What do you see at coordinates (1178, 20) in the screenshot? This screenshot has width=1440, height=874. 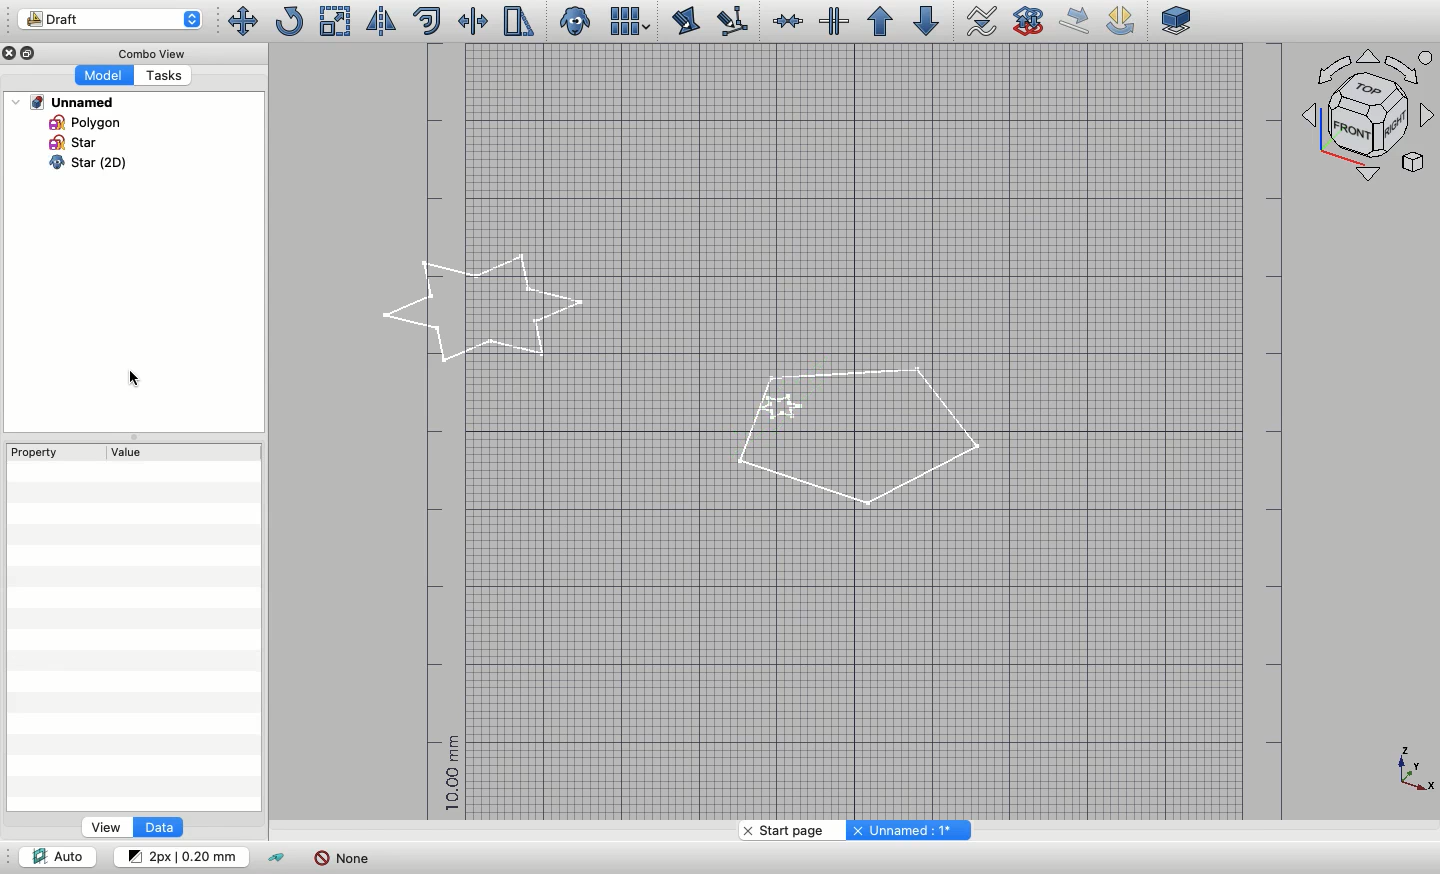 I see `Plane selector` at bounding box center [1178, 20].